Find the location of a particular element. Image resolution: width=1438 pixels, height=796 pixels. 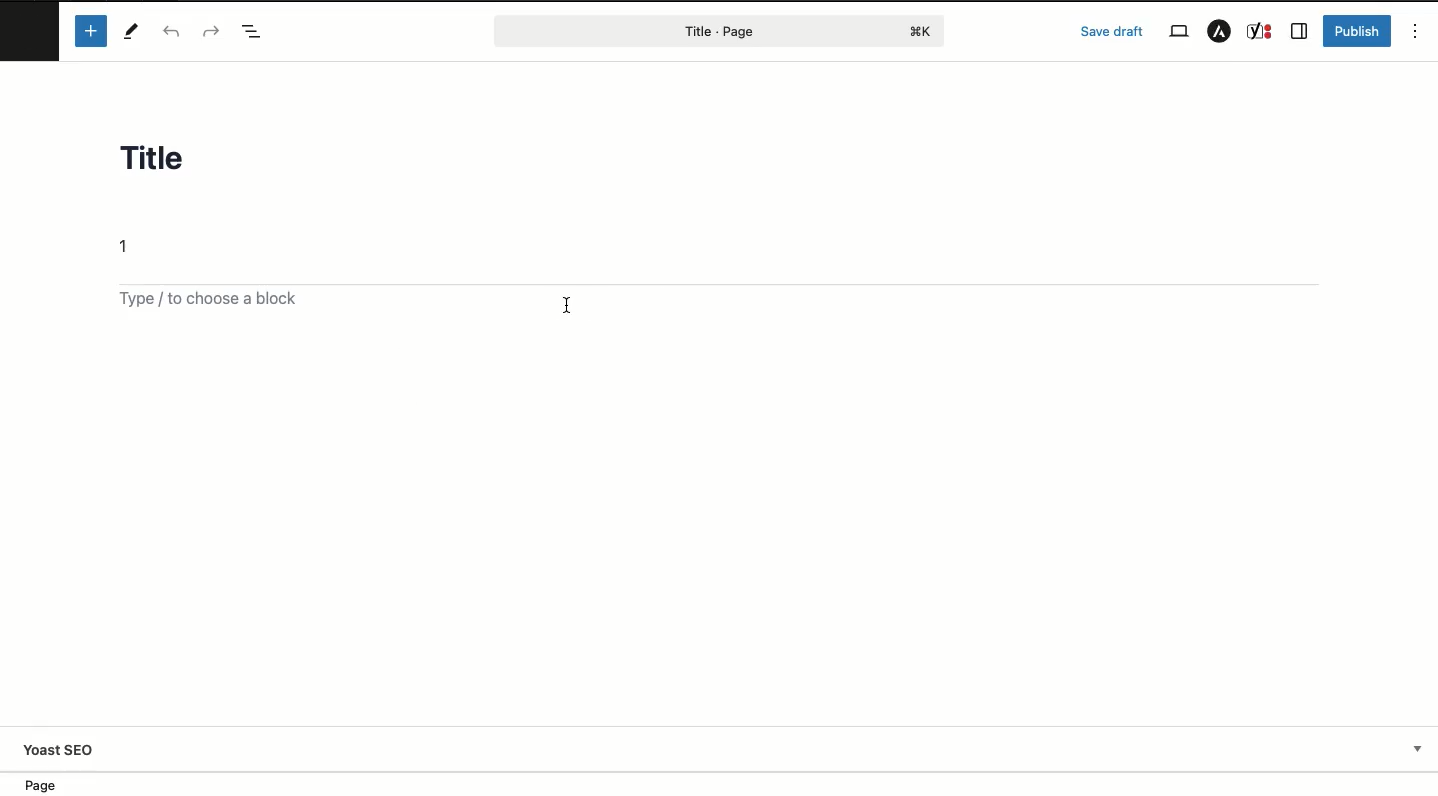

Add block is located at coordinates (226, 300).